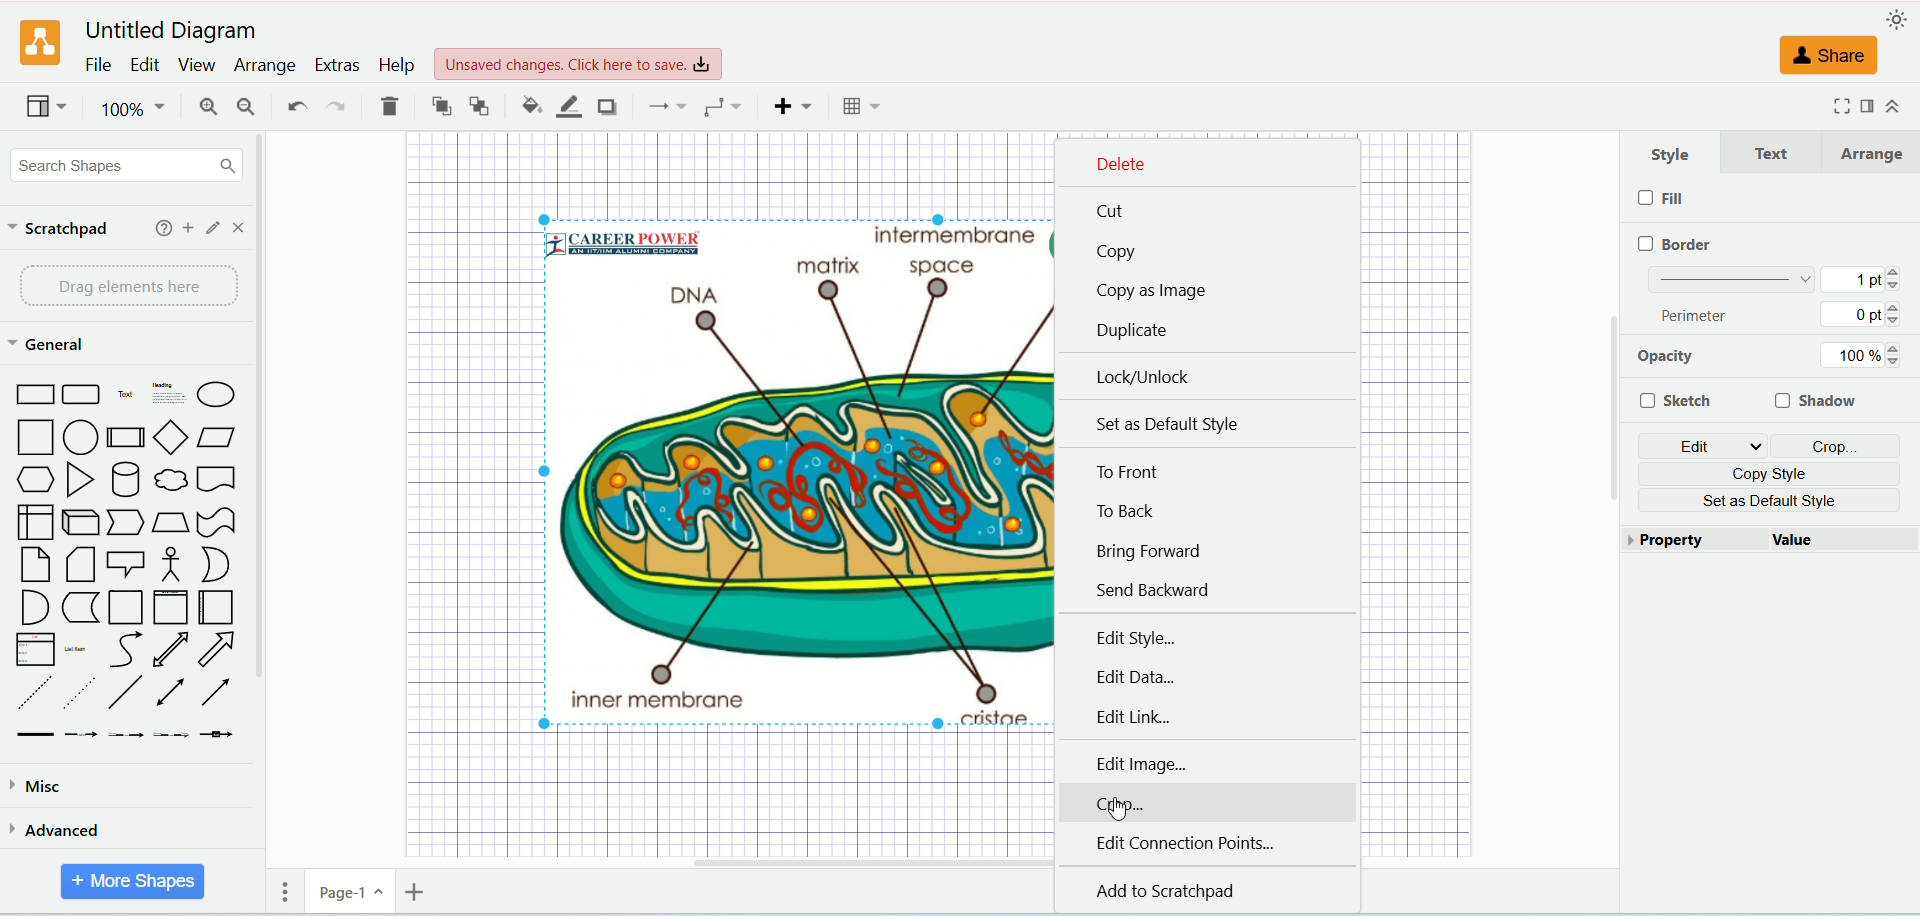 The image size is (1920, 916). Describe the element at coordinates (80, 482) in the screenshot. I see `Triangle` at that location.